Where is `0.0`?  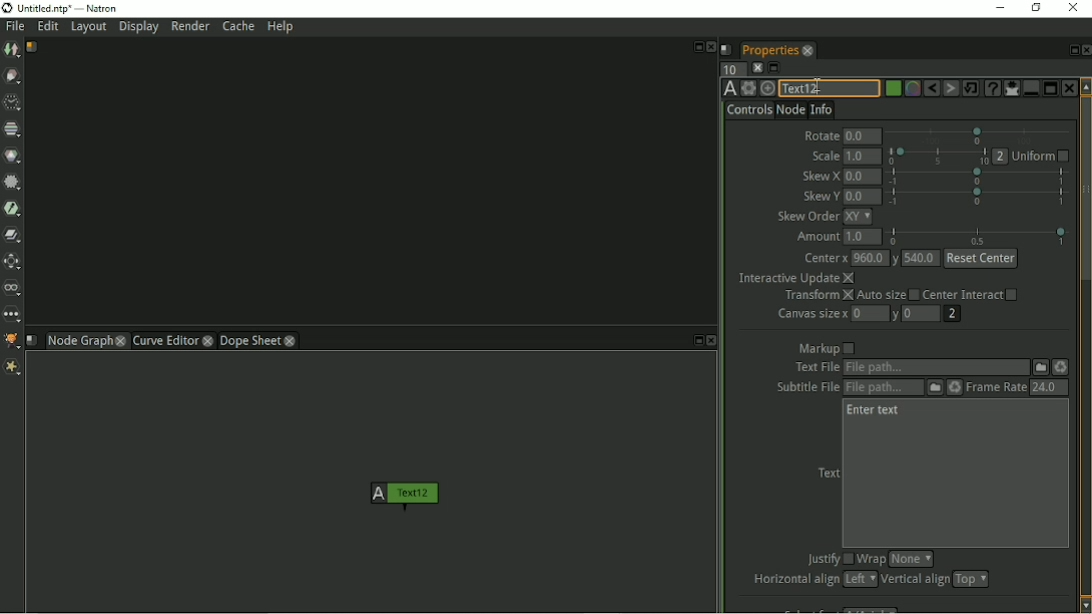
0.0 is located at coordinates (863, 137).